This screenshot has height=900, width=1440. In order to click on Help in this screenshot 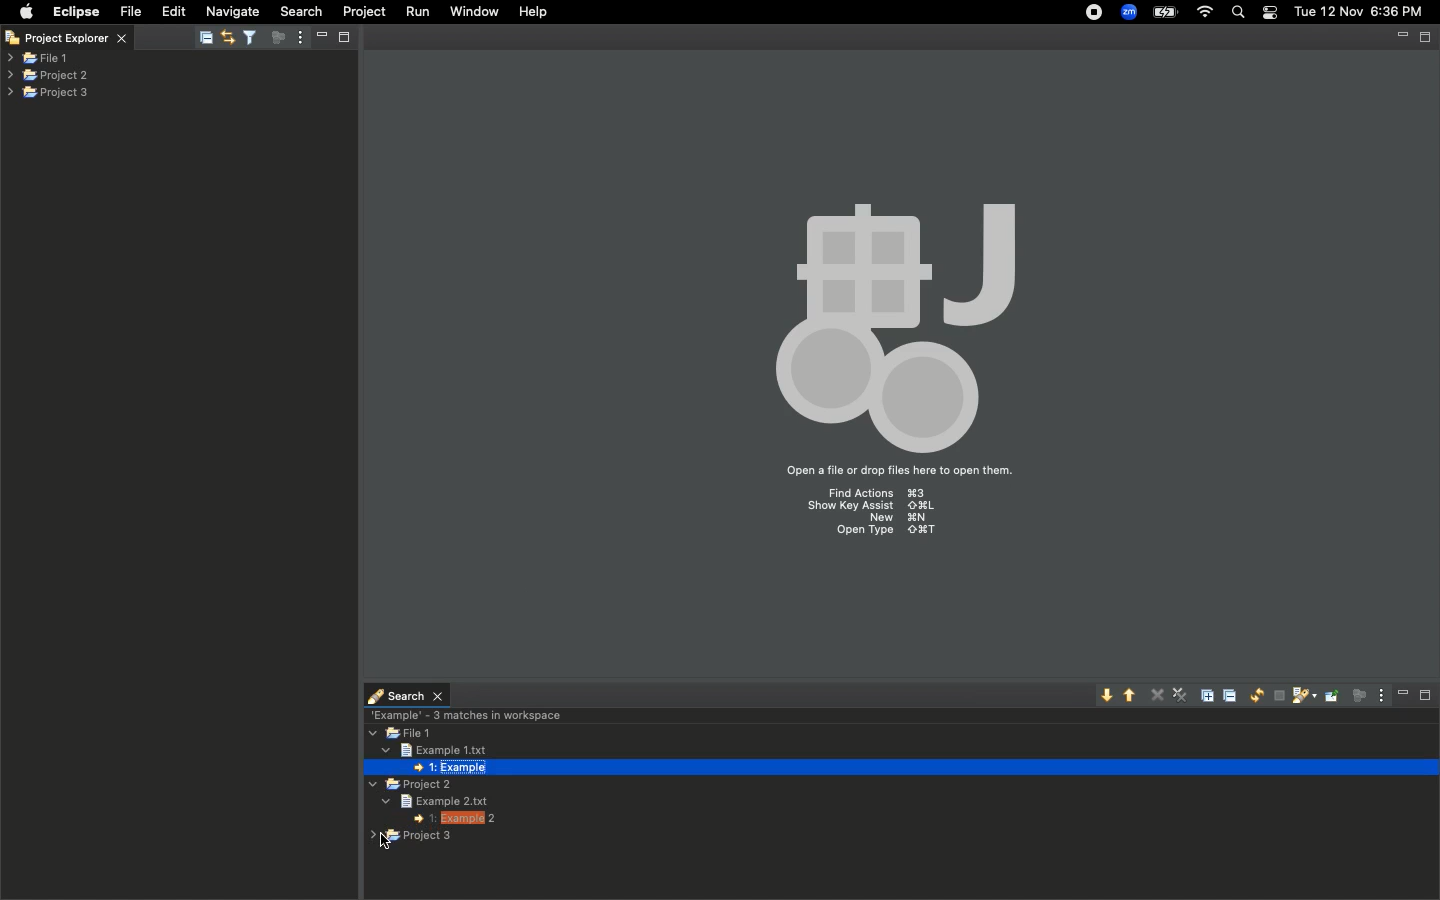, I will do `click(535, 12)`.